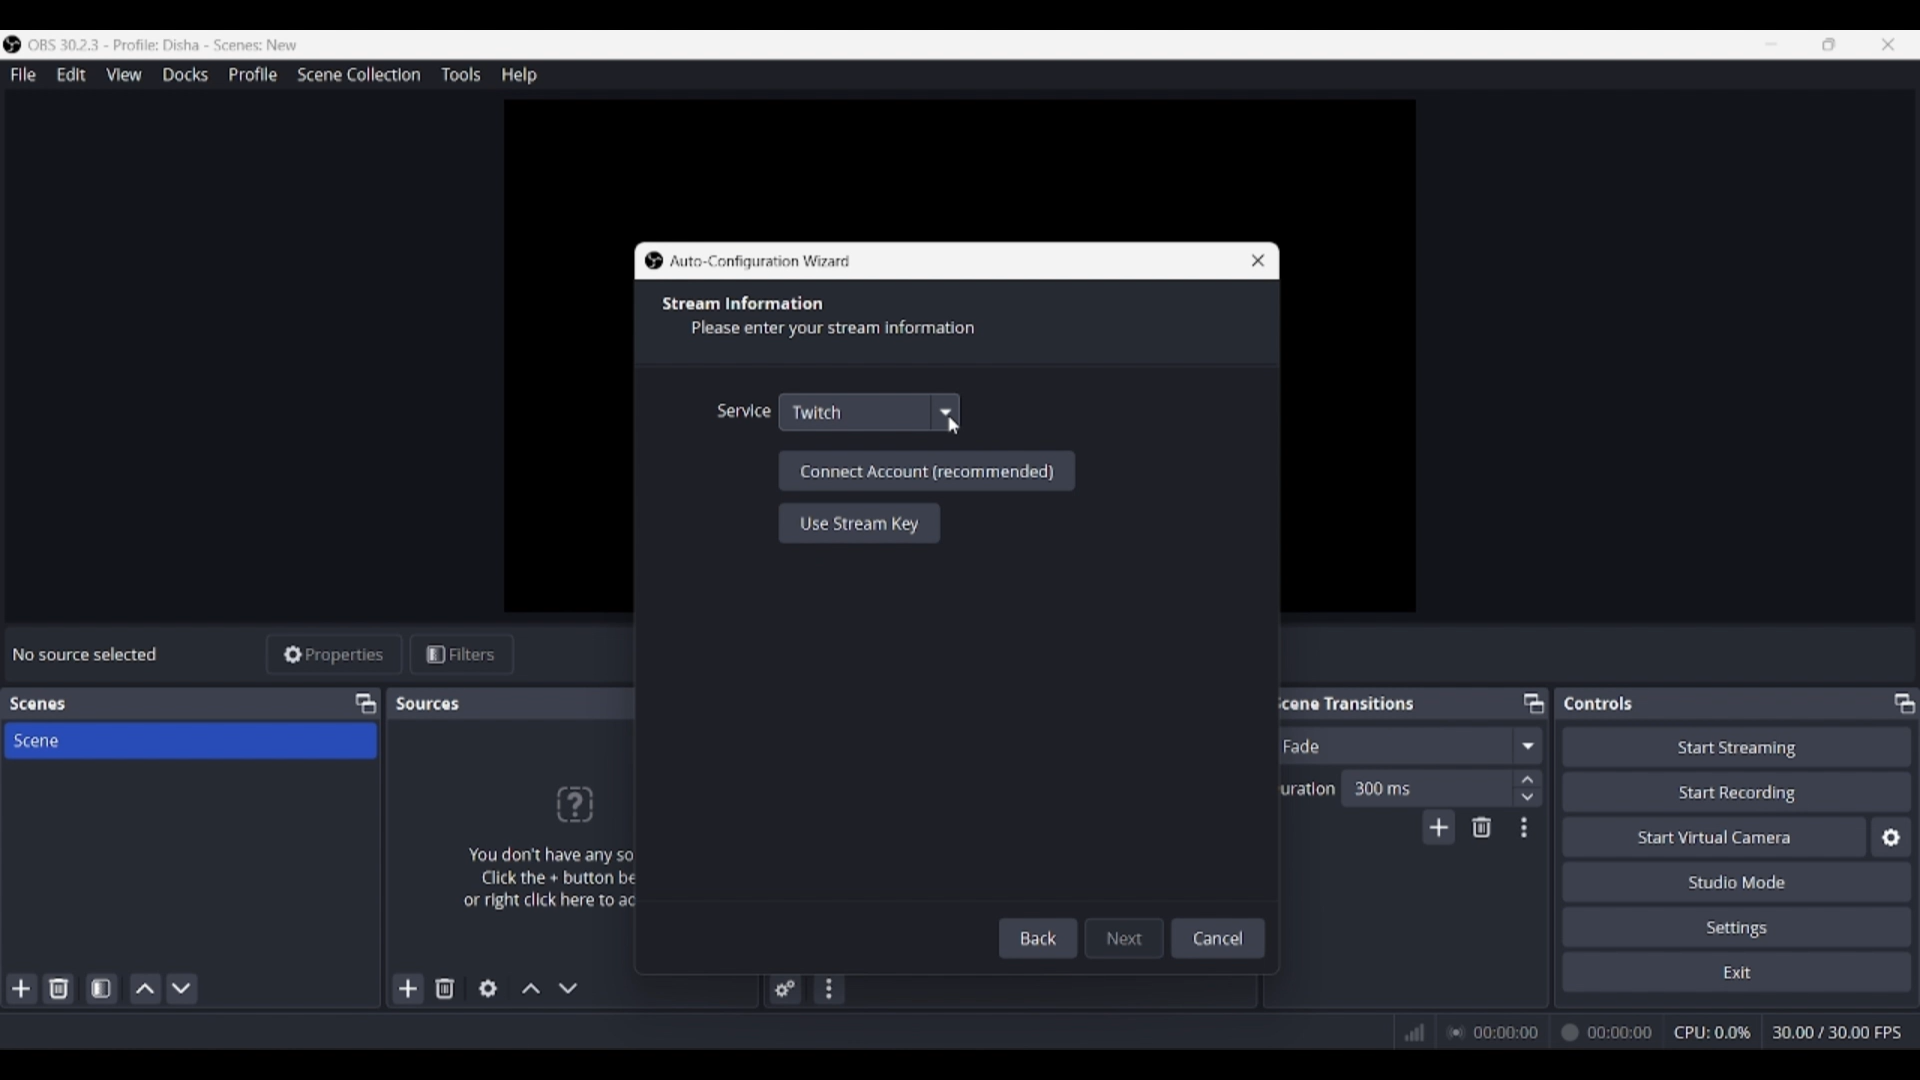  What do you see at coordinates (146, 989) in the screenshot?
I see `Move scene up` at bounding box center [146, 989].